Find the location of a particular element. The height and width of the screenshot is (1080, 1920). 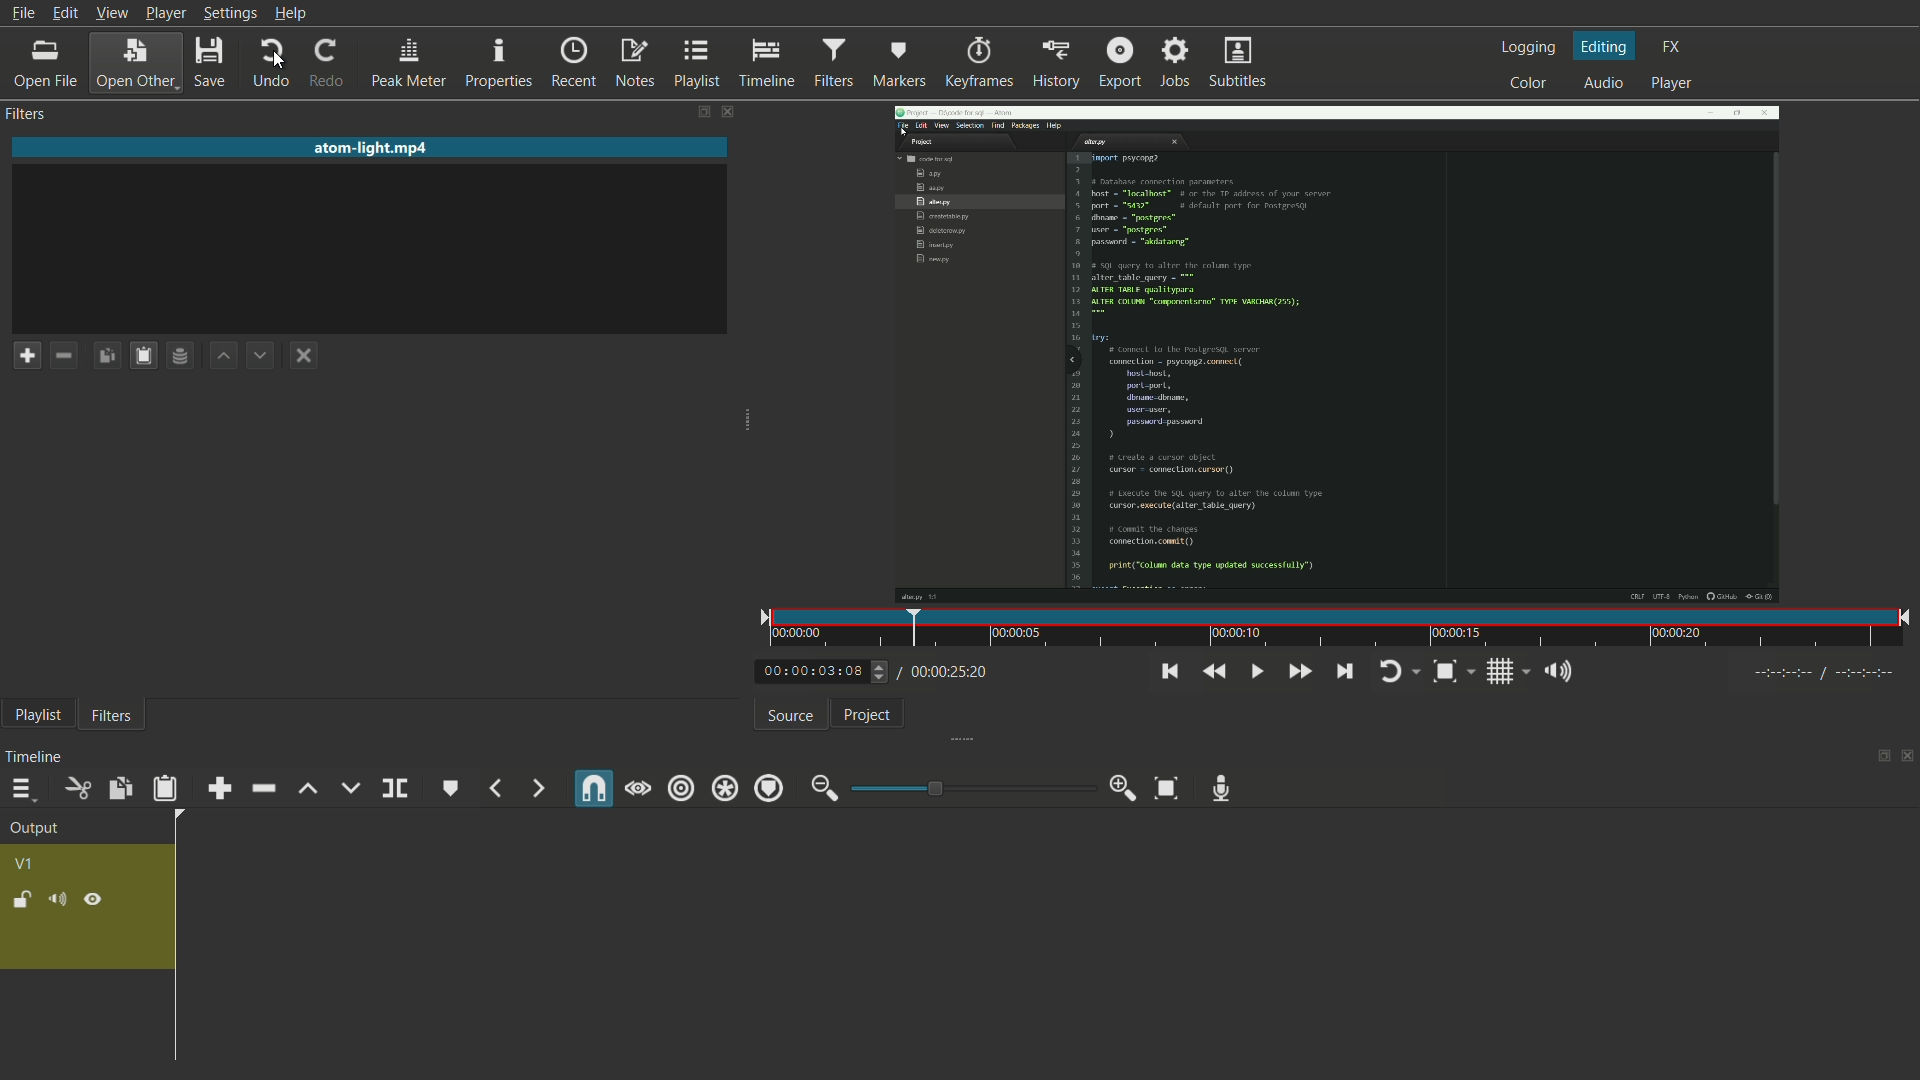

cursor is located at coordinates (275, 59).